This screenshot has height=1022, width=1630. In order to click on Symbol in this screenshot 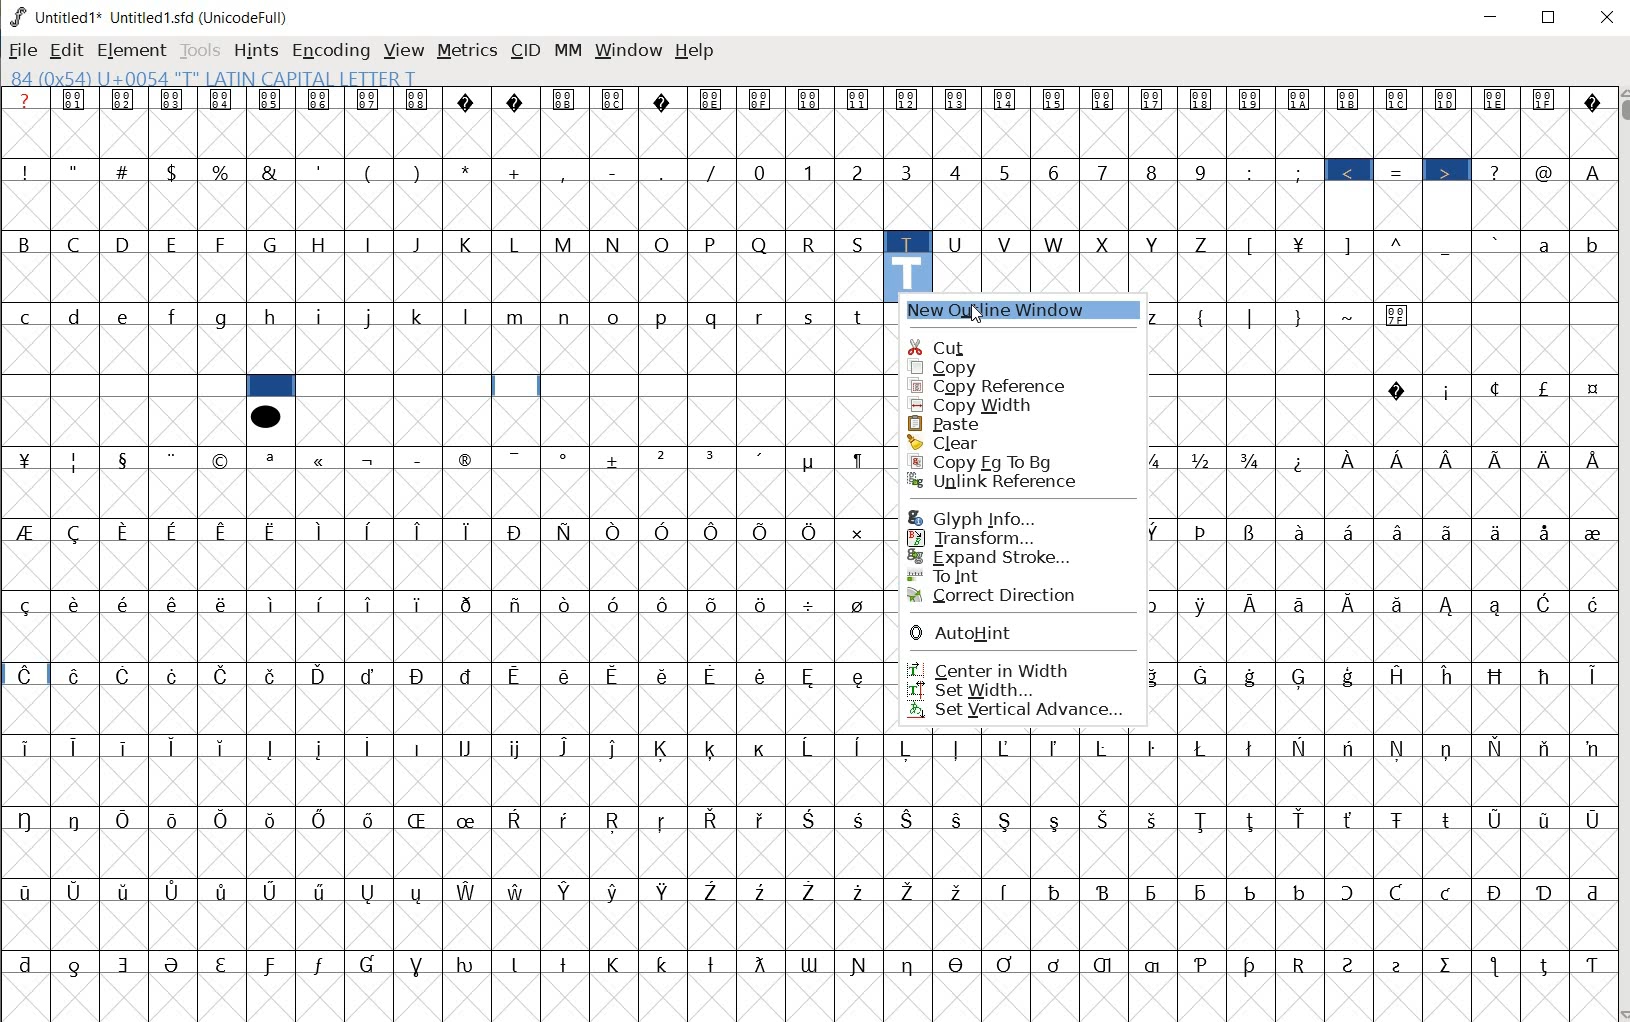, I will do `click(1300, 746)`.